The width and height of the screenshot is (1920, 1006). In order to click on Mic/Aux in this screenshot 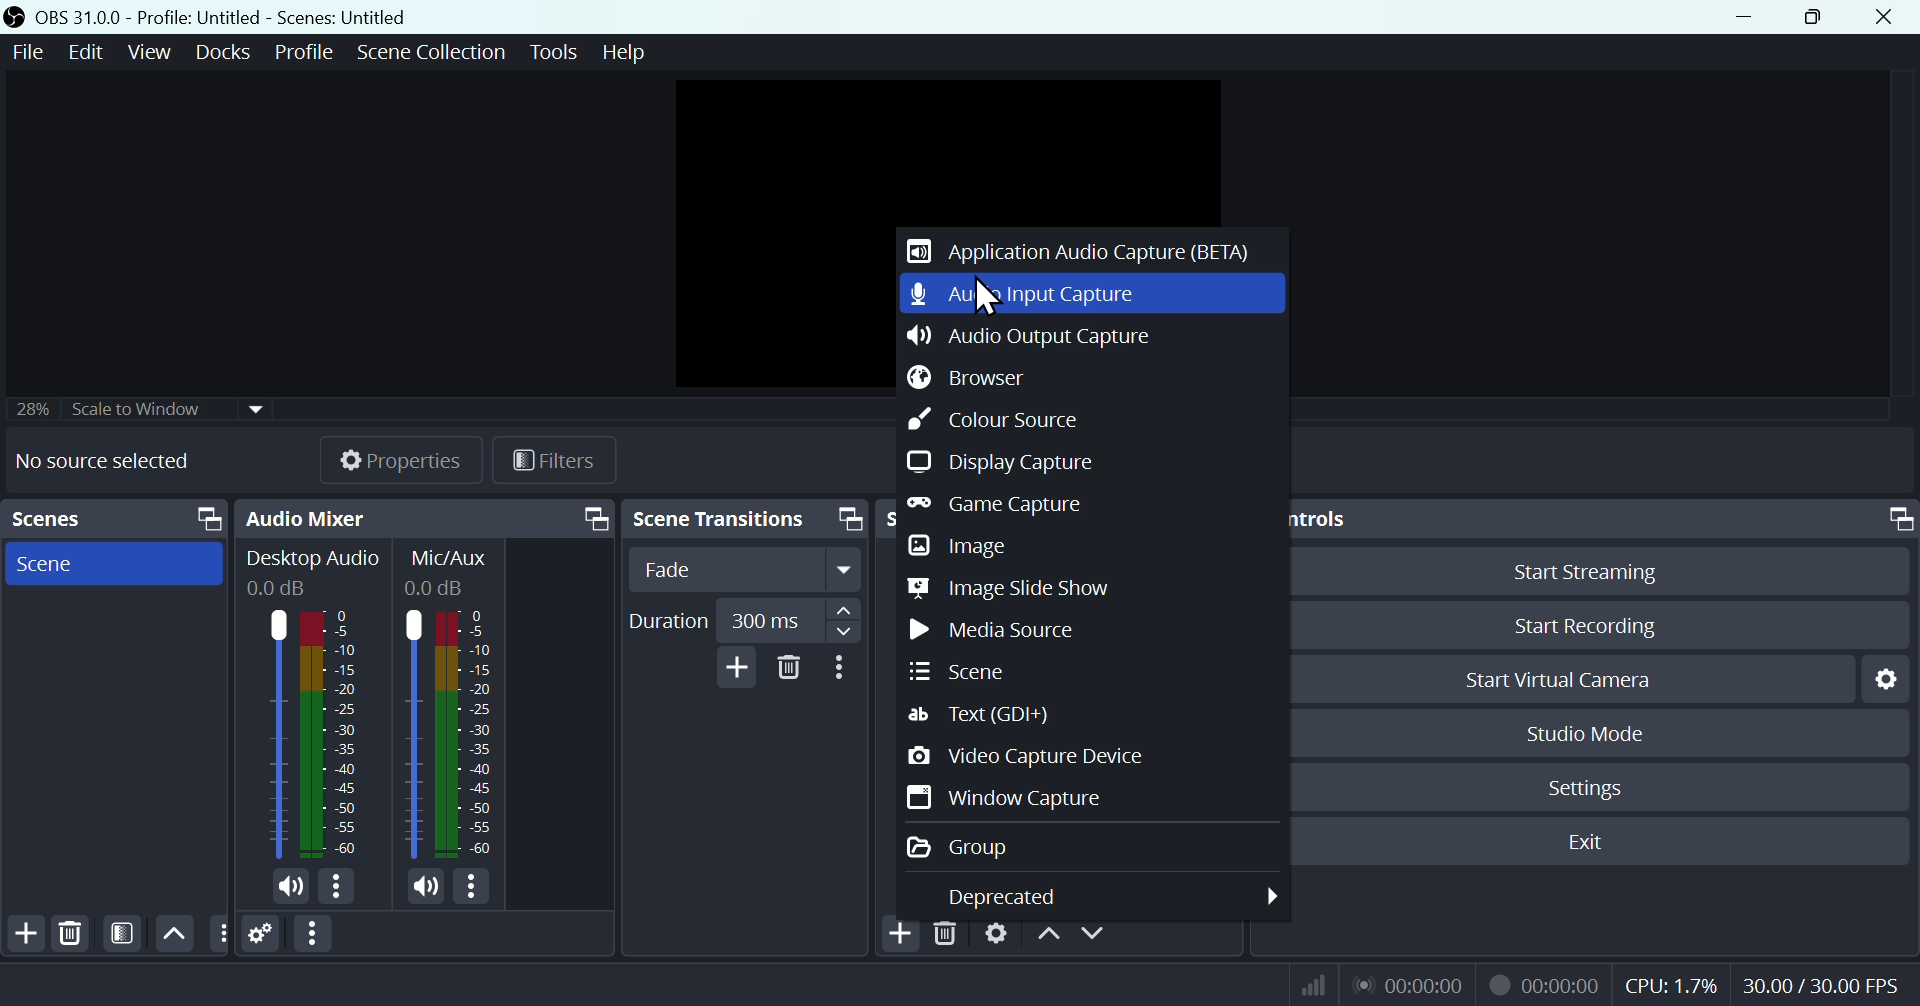, I will do `click(412, 734)`.